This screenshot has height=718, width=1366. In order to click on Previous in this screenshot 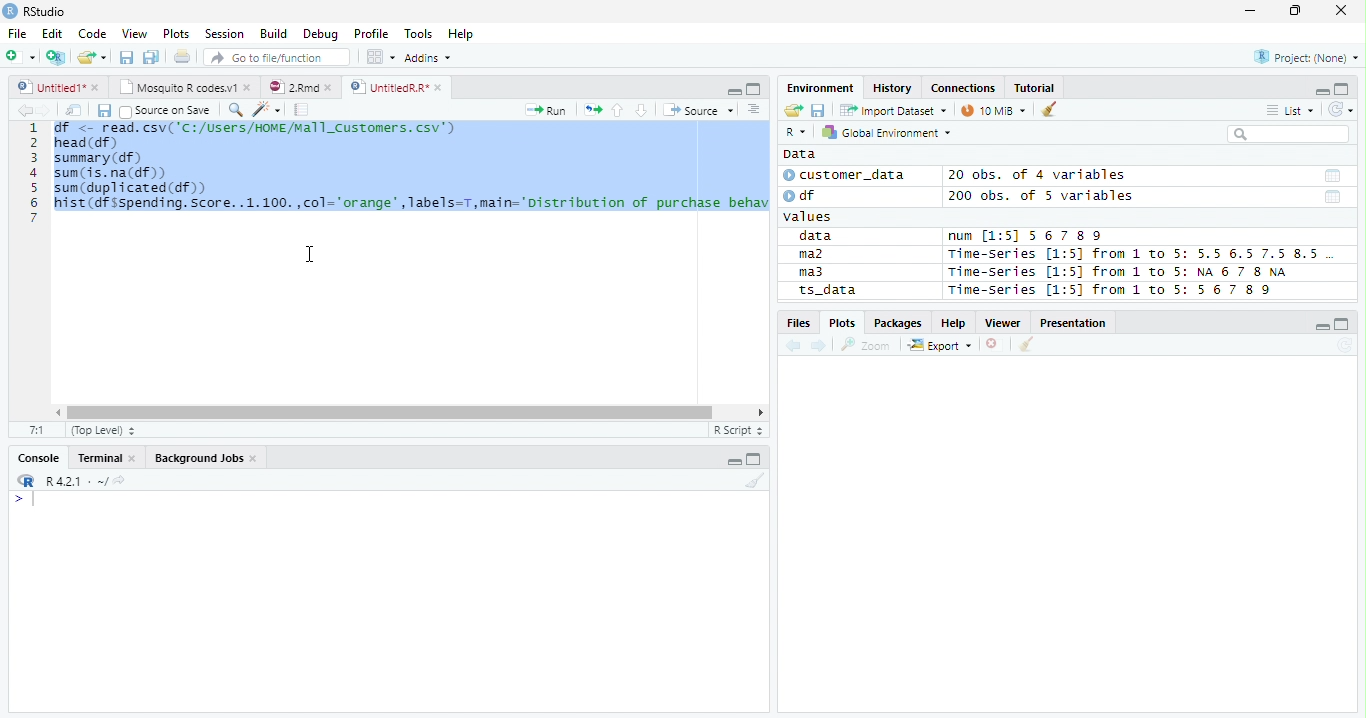, I will do `click(22, 110)`.